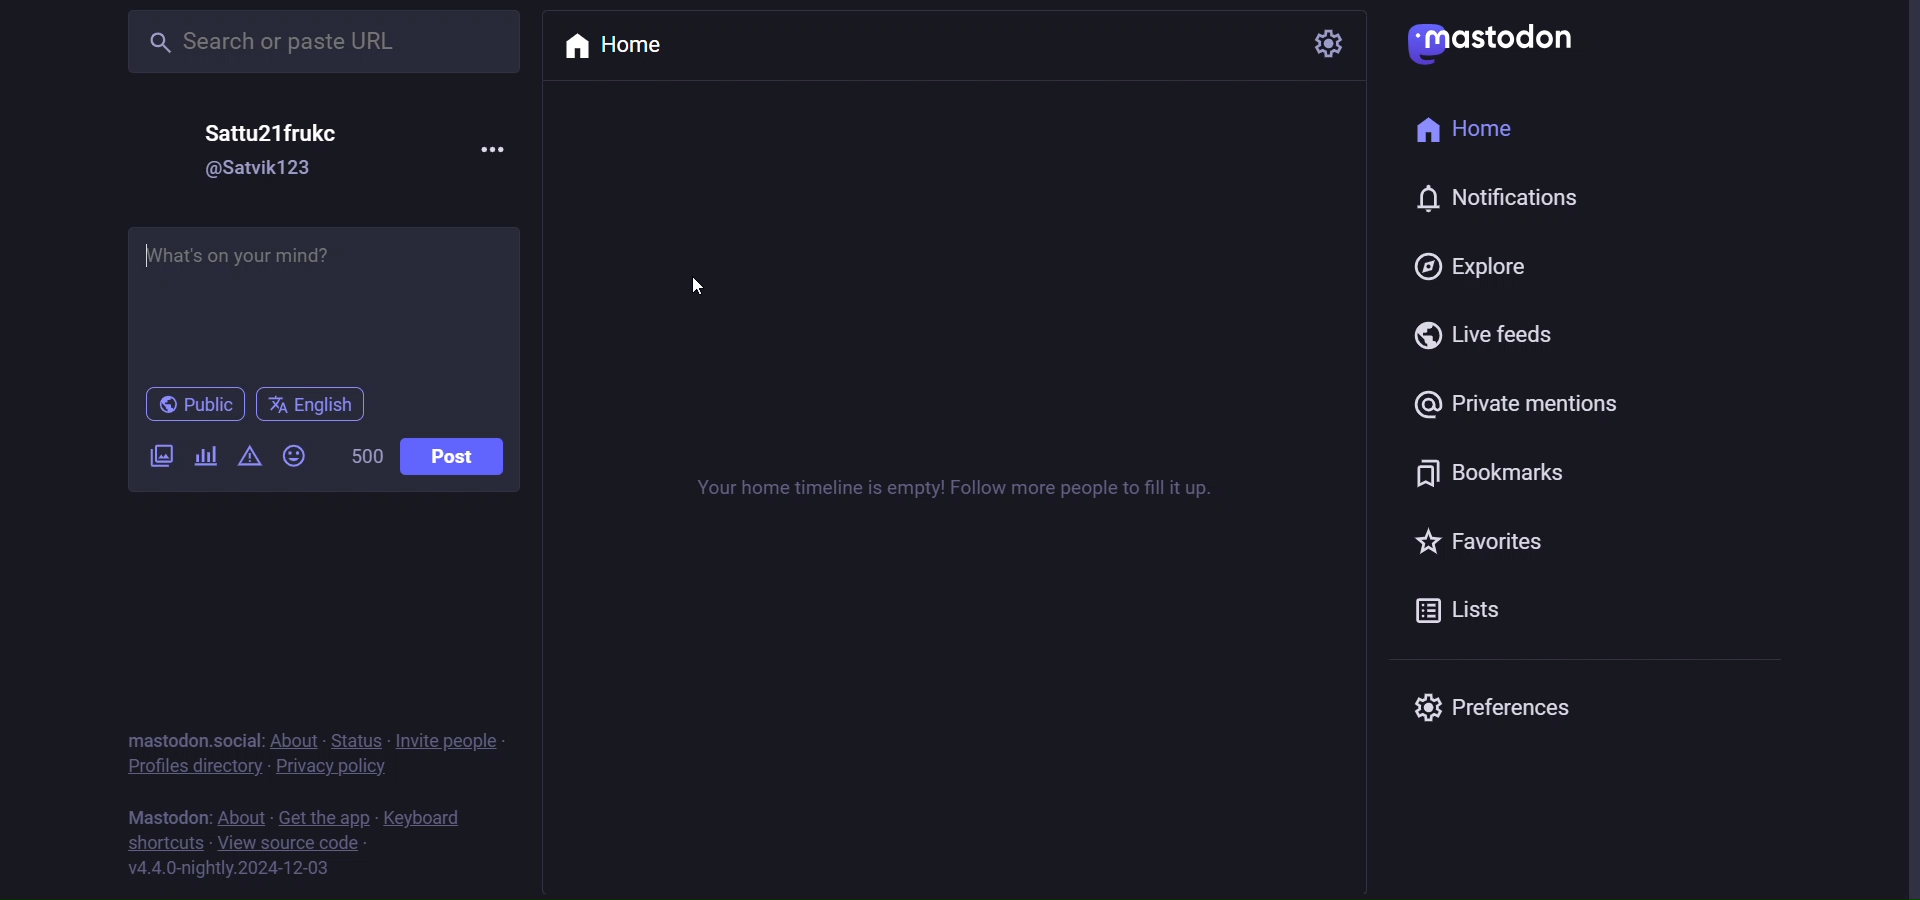  Describe the element at coordinates (451, 455) in the screenshot. I see `post` at that location.